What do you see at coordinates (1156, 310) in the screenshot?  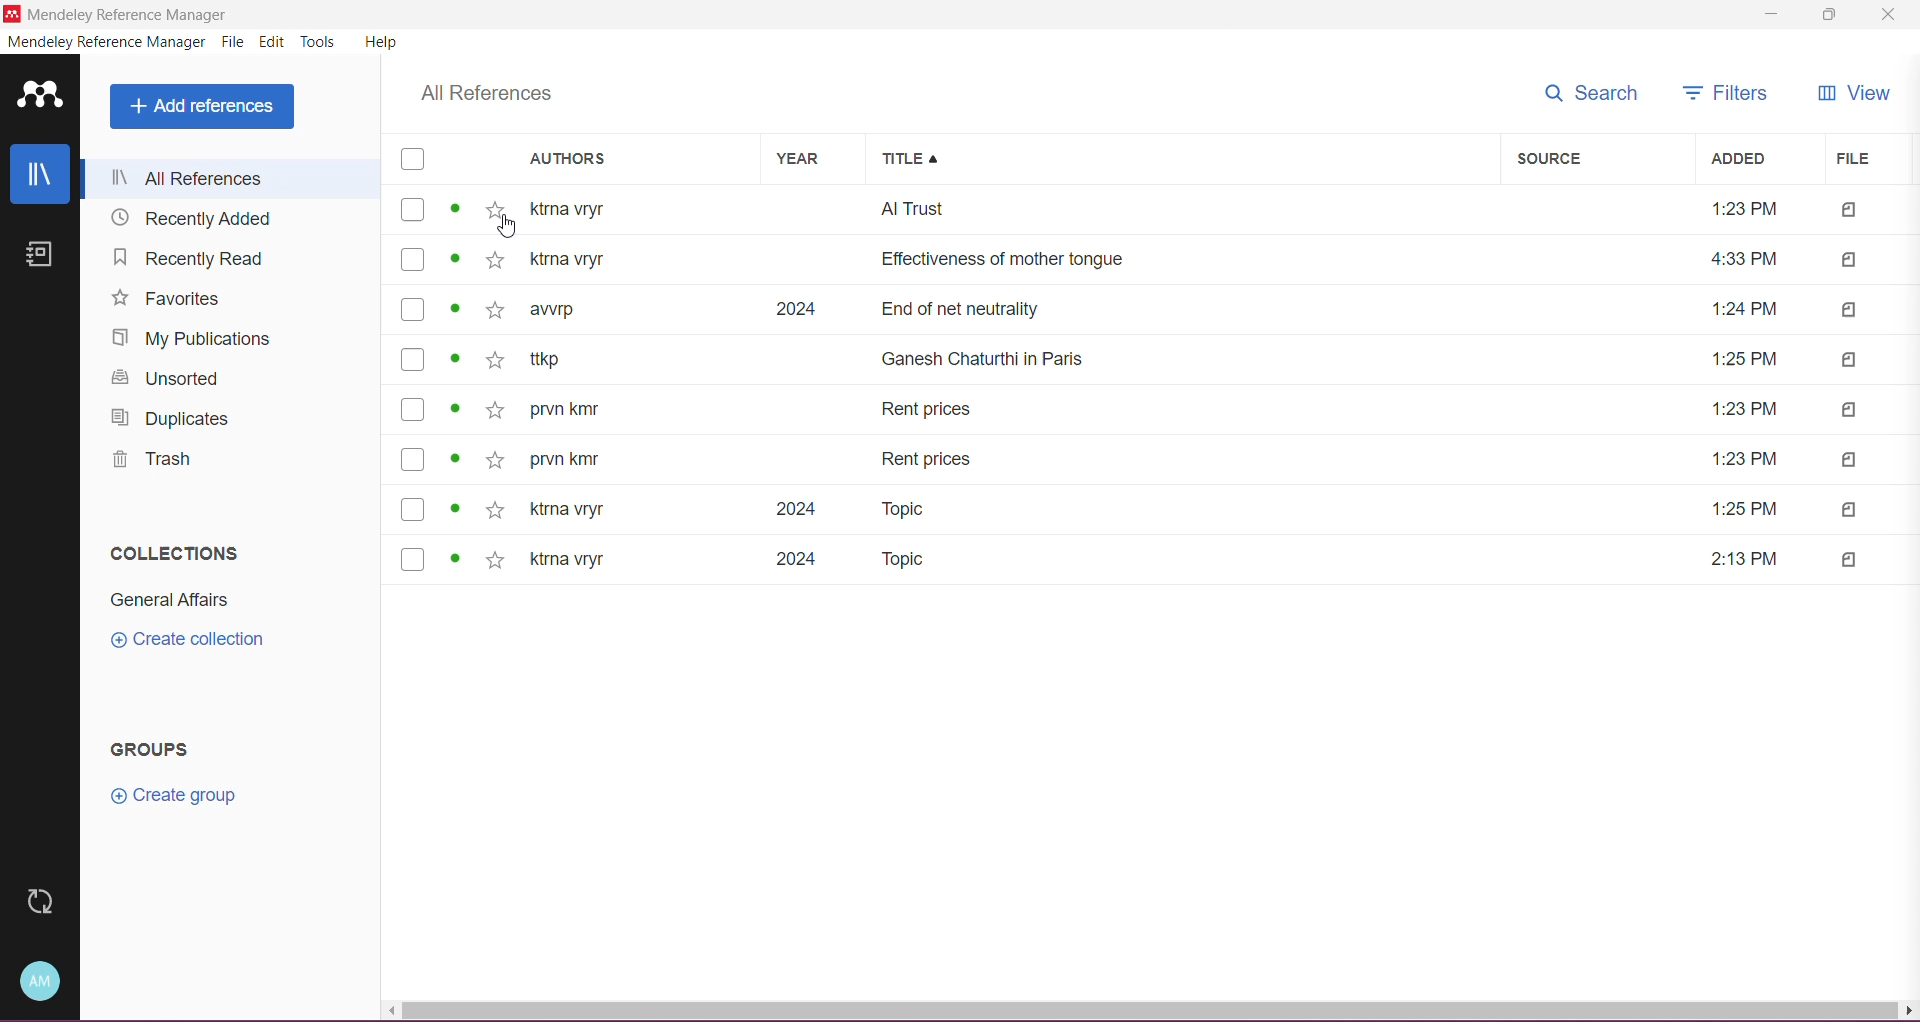 I see `awrp 2024 End of net neutrality 1:24 PM` at bounding box center [1156, 310].